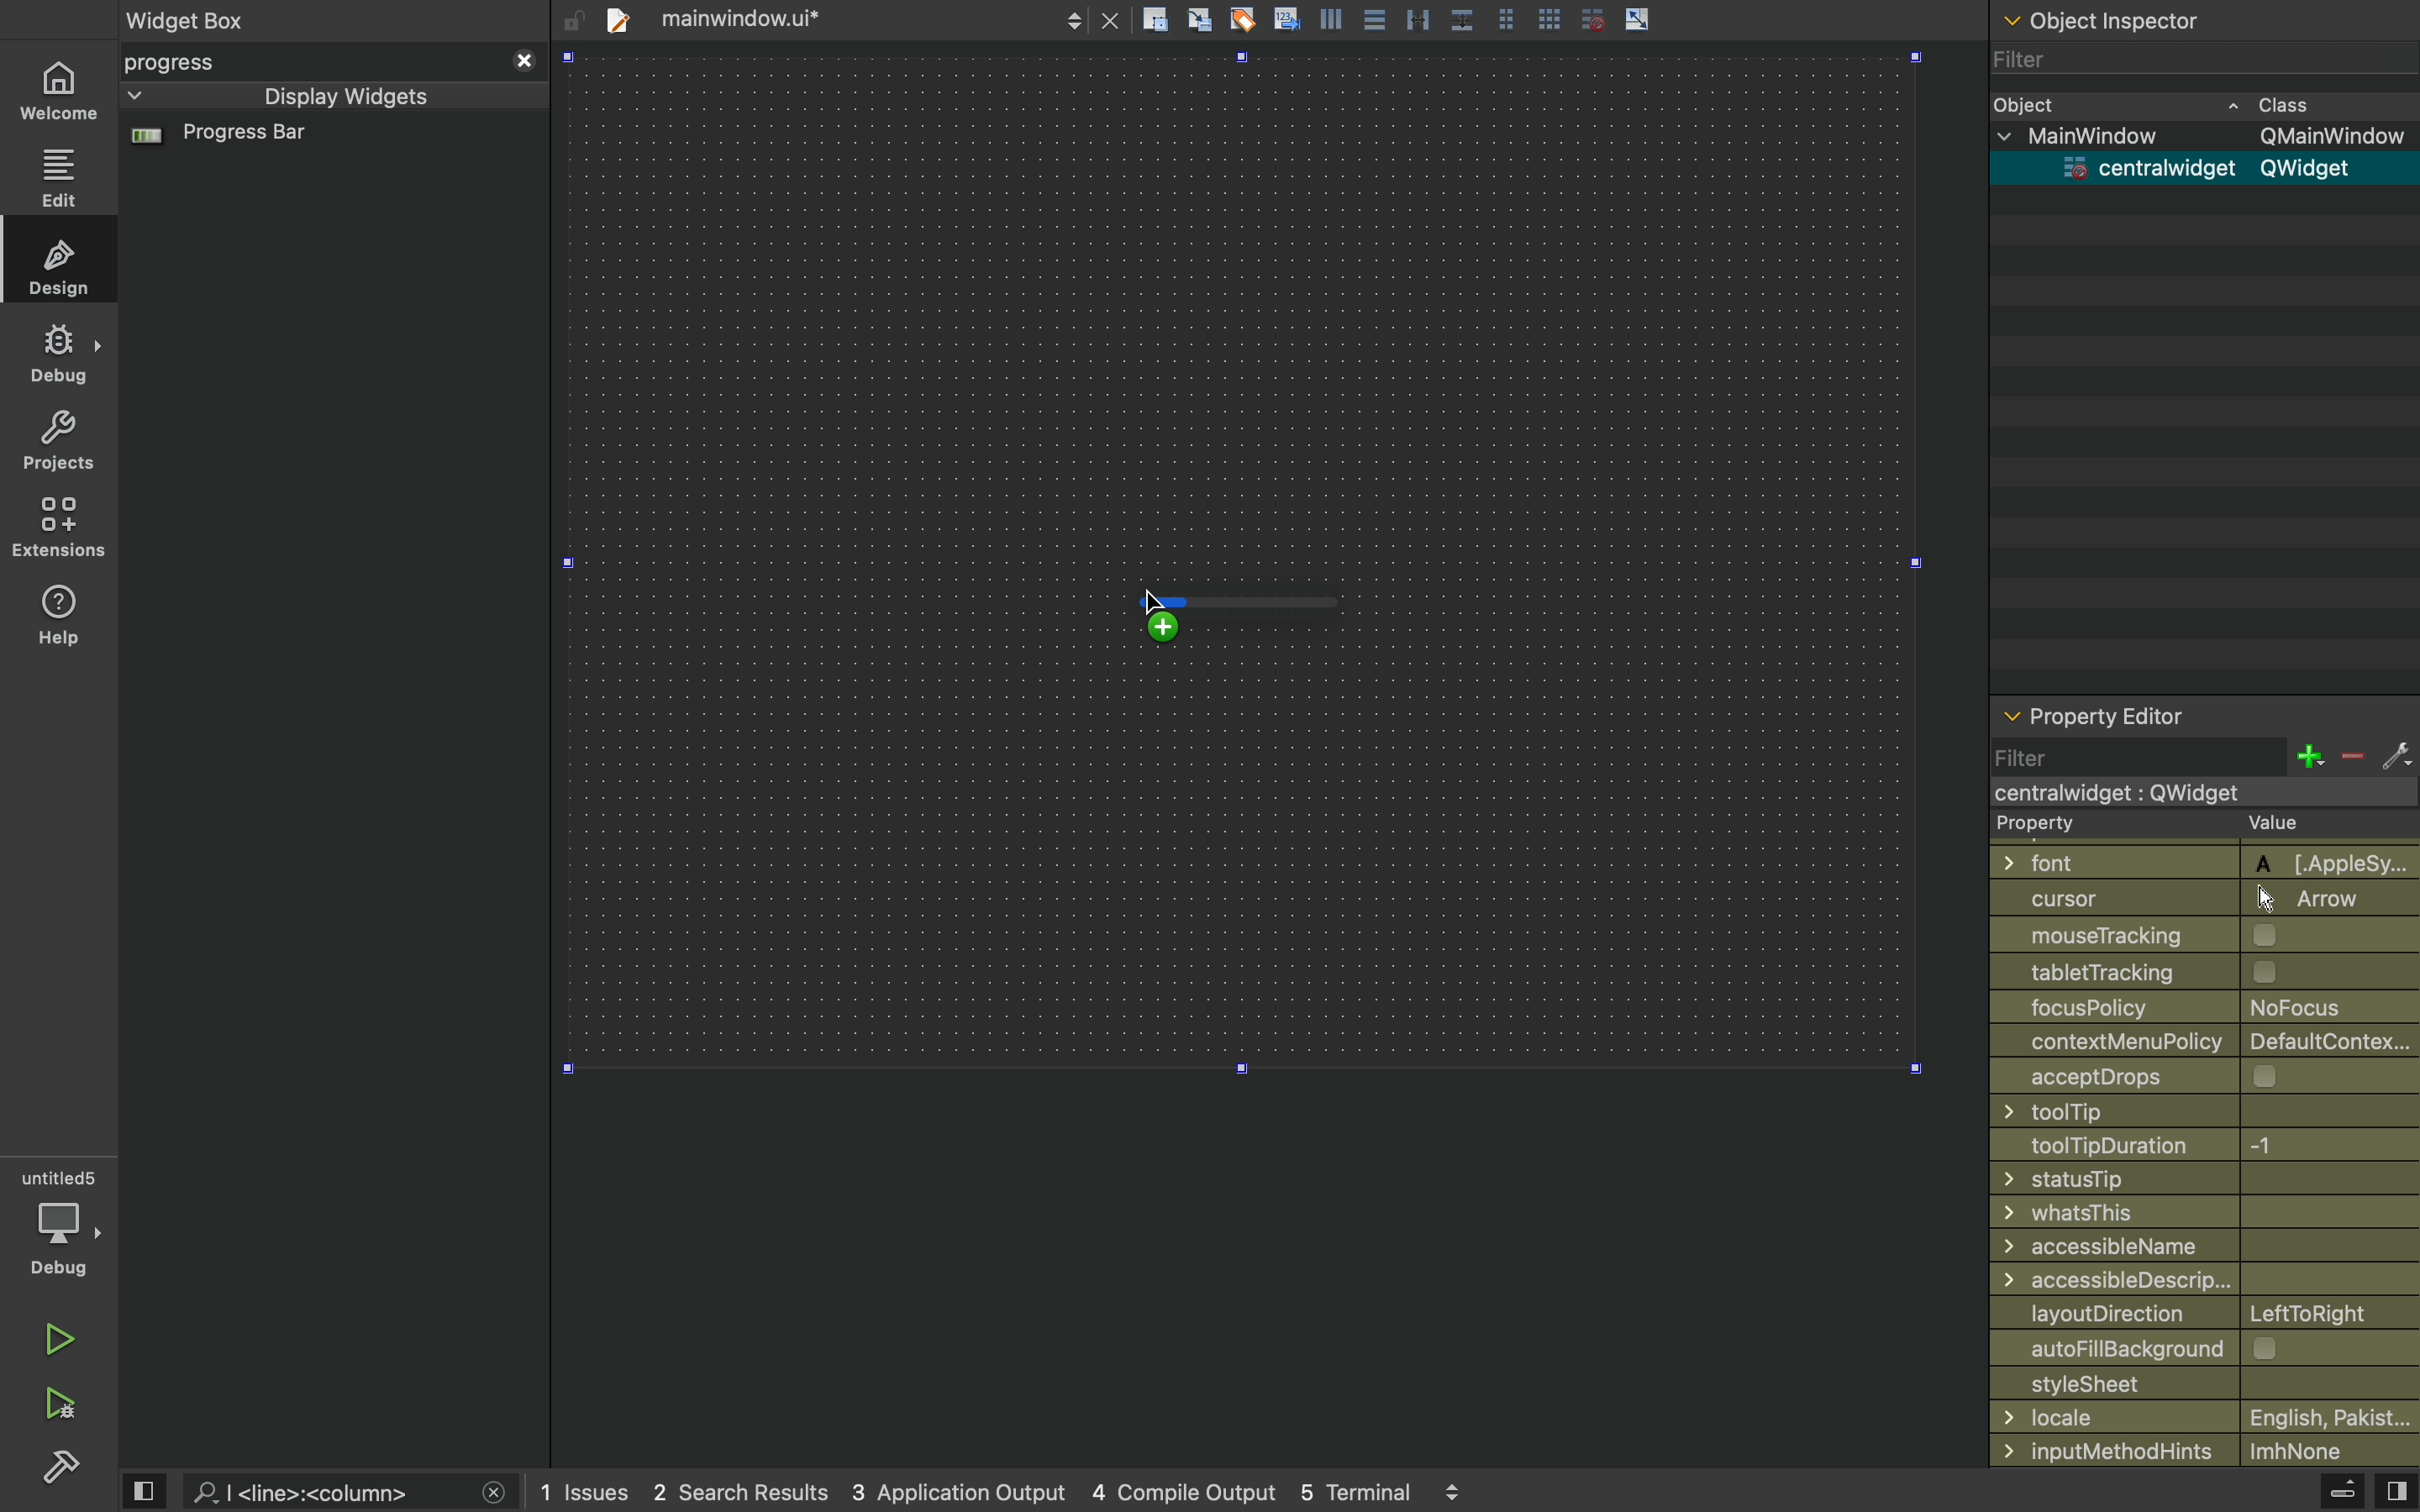 This screenshot has height=1512, width=2420. Describe the element at coordinates (2186, 825) in the screenshot. I see `property` at that location.